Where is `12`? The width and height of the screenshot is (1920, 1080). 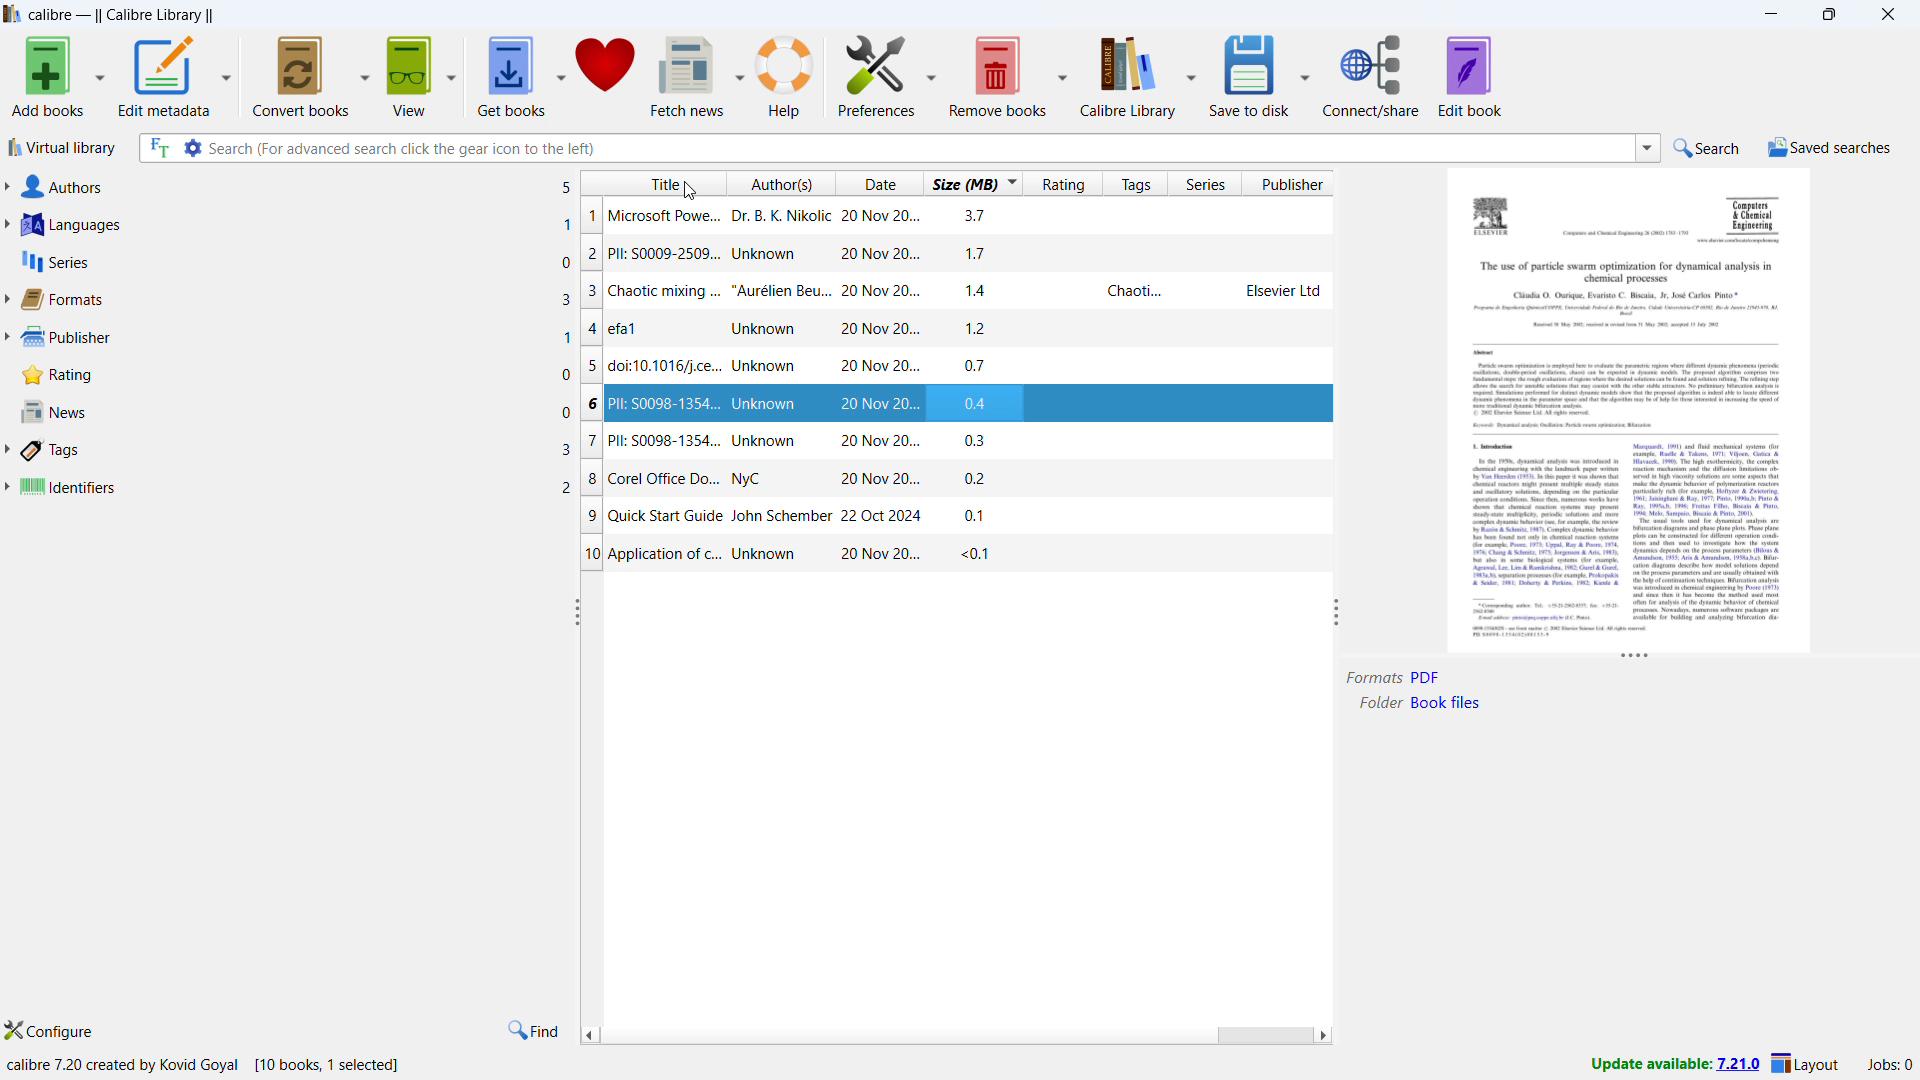
12 is located at coordinates (975, 329).